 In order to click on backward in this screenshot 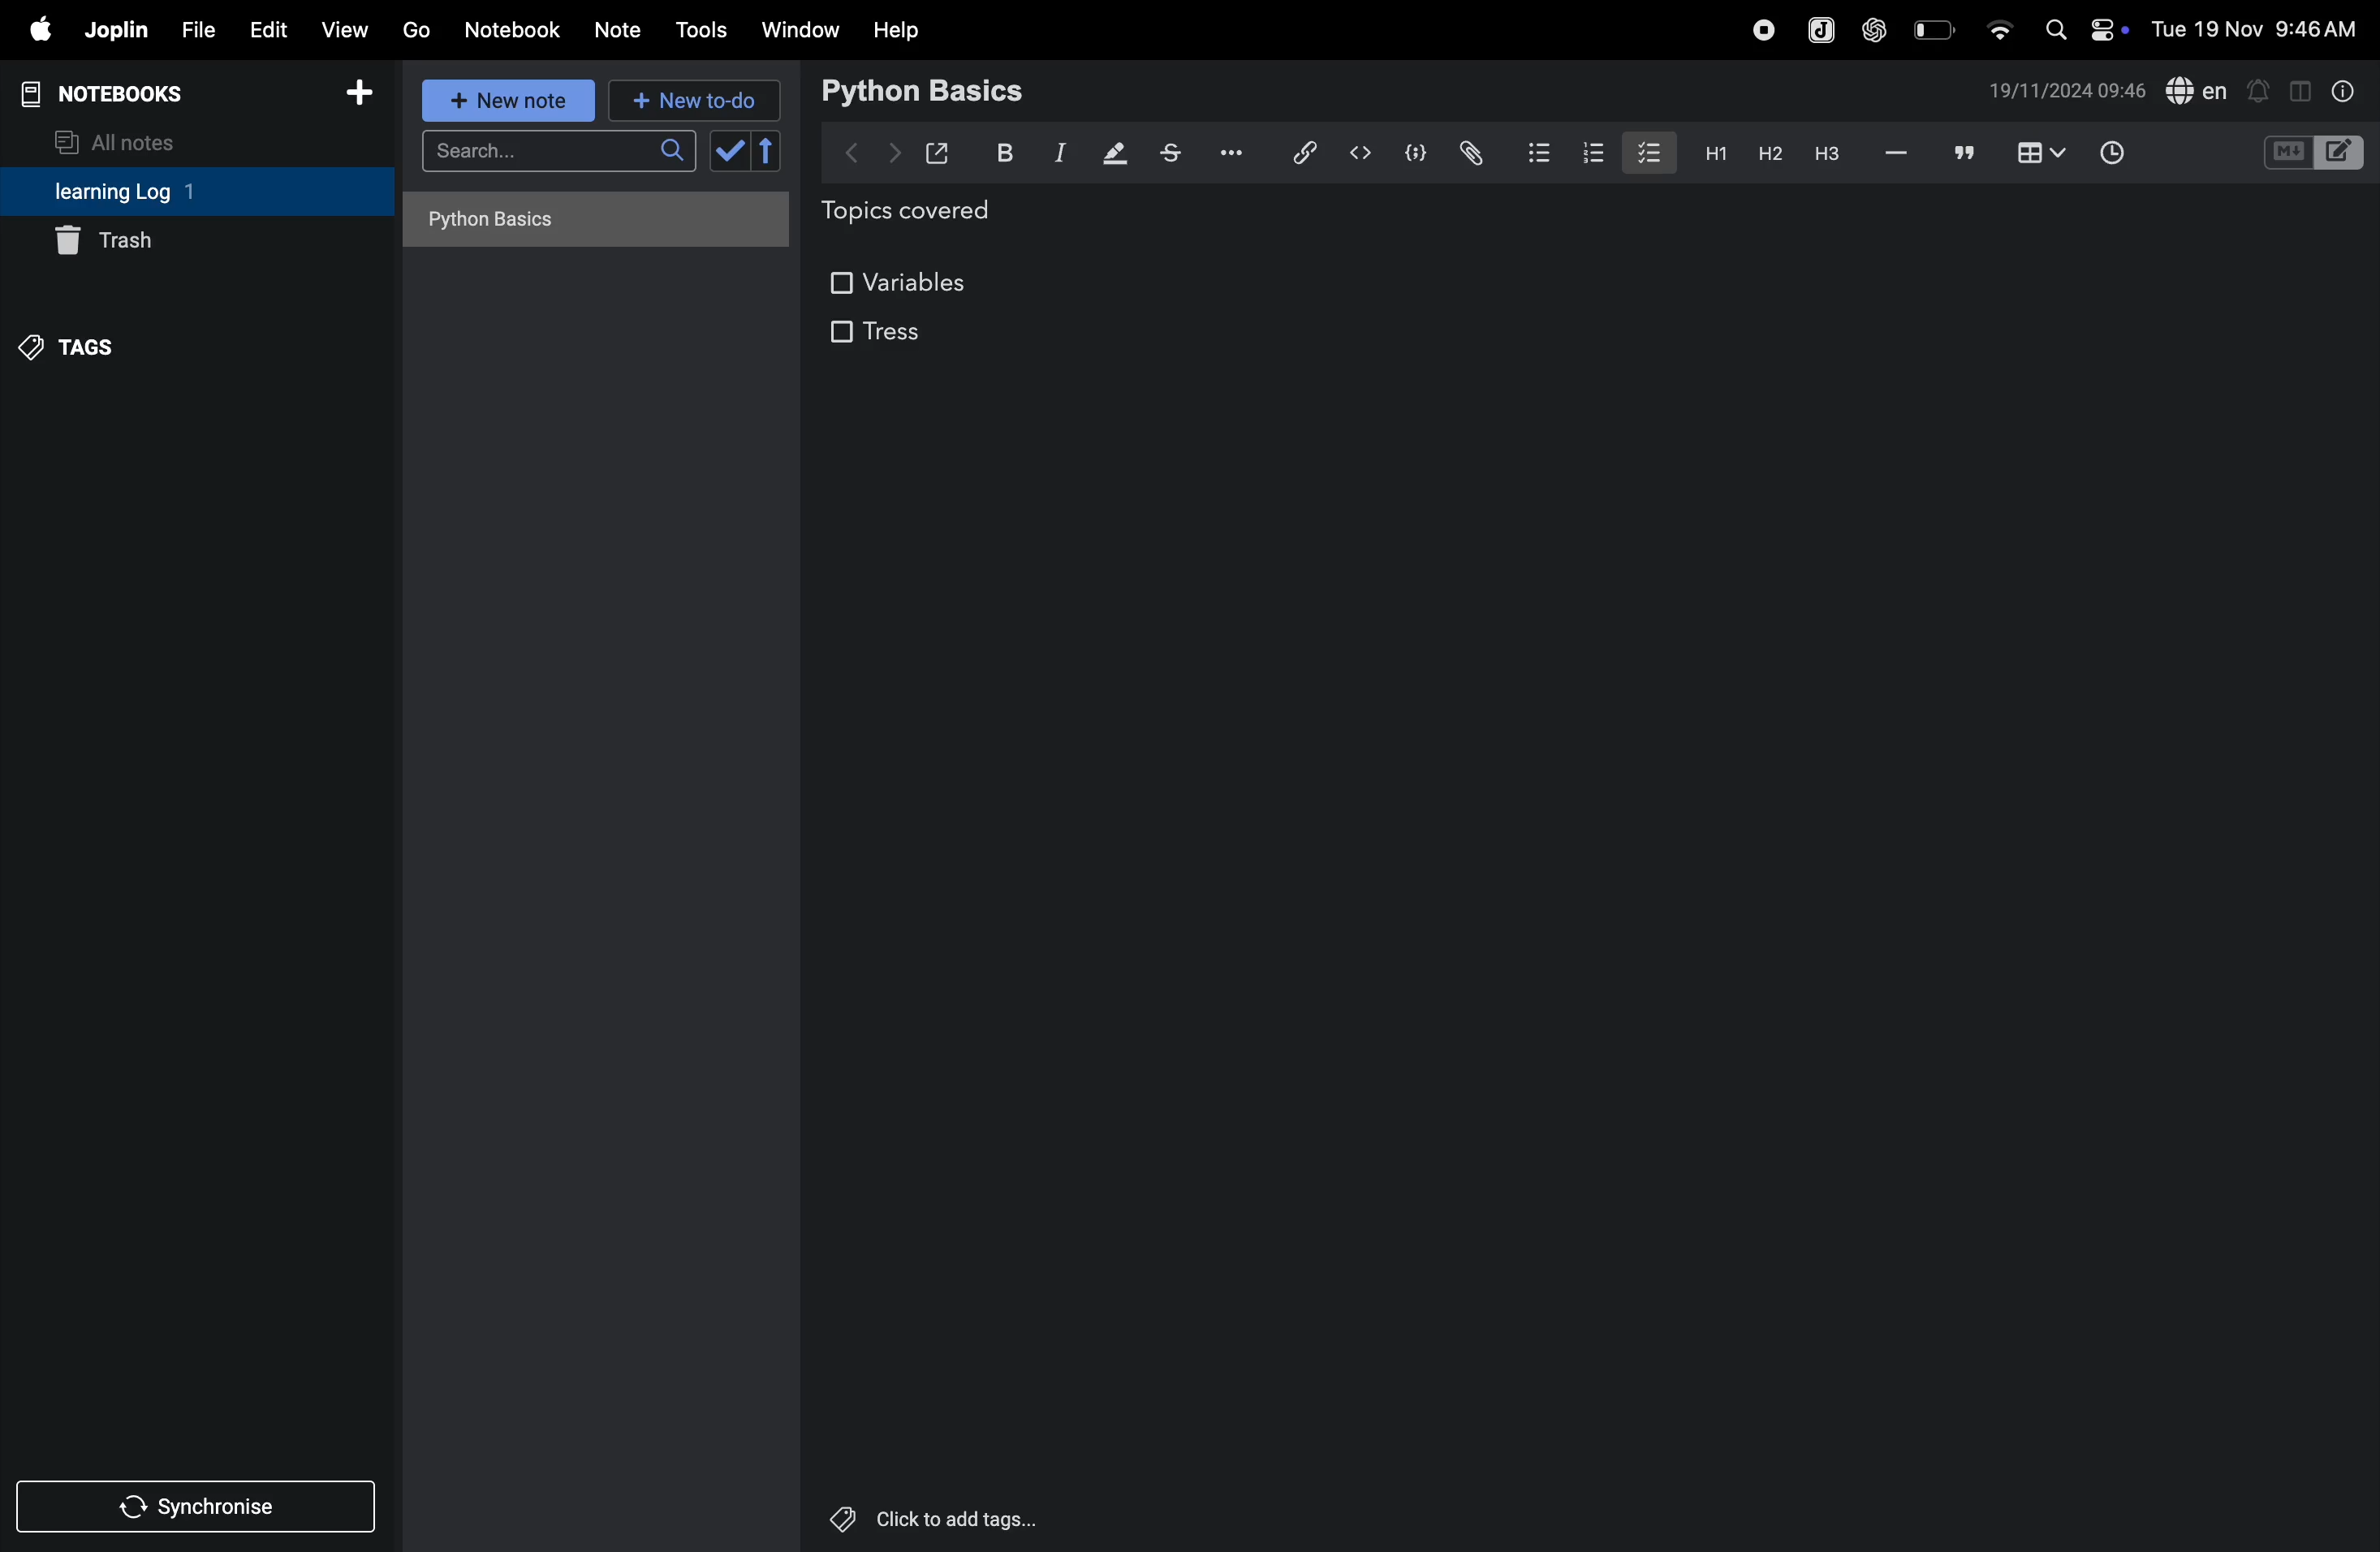, I will do `click(853, 150)`.